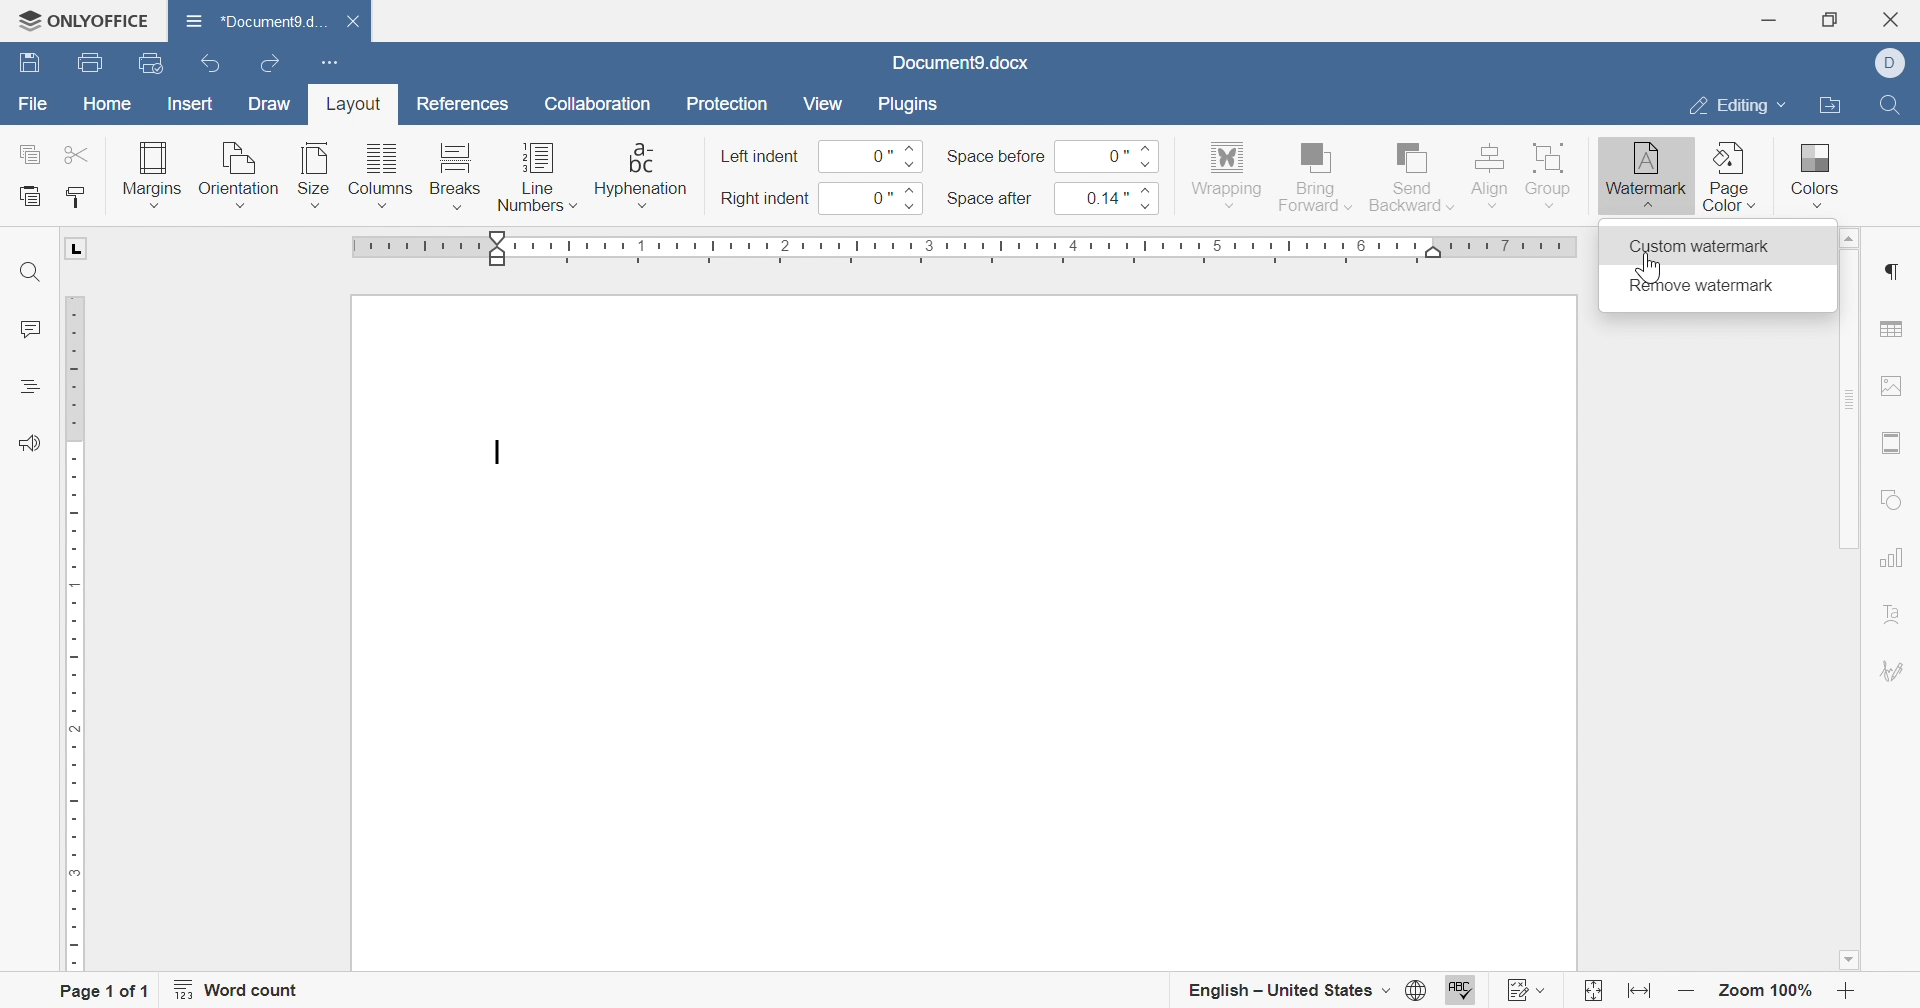 This screenshot has height=1008, width=1920. I want to click on bring forward, so click(1313, 174).